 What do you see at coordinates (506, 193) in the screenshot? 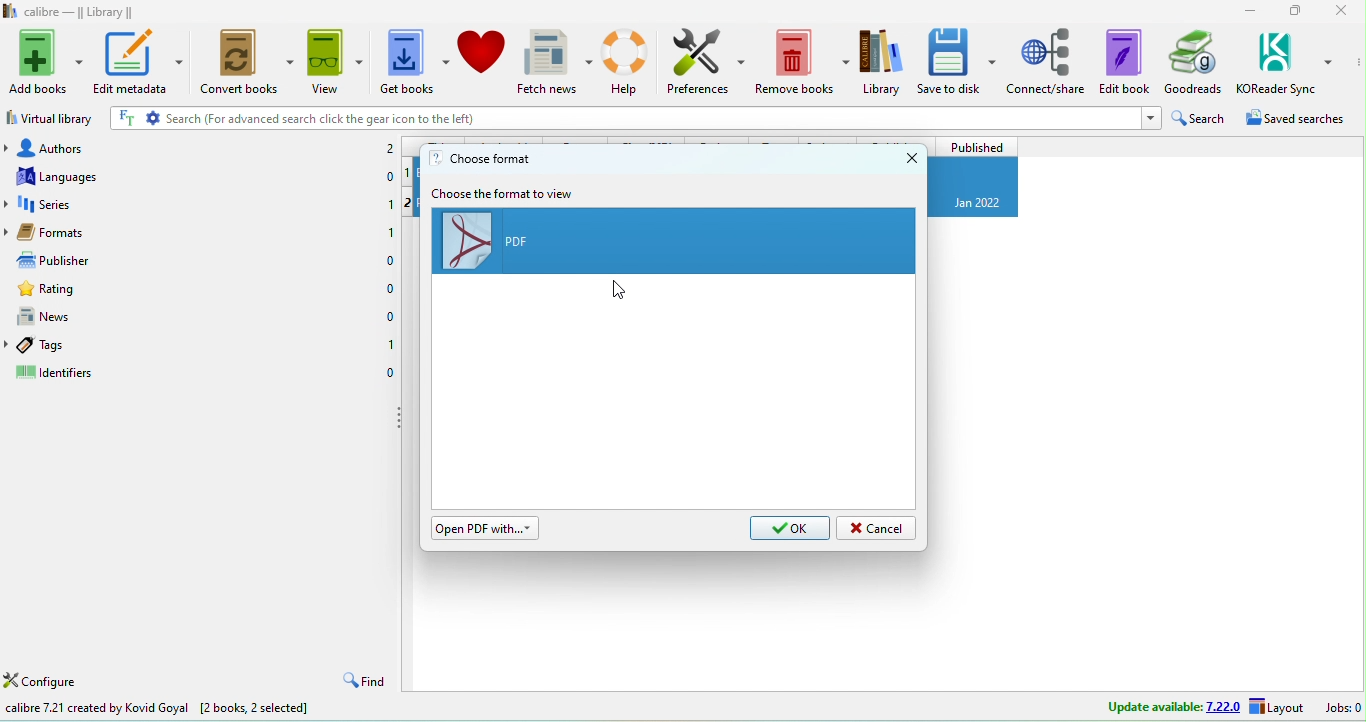
I see `Choose the format to view` at bounding box center [506, 193].